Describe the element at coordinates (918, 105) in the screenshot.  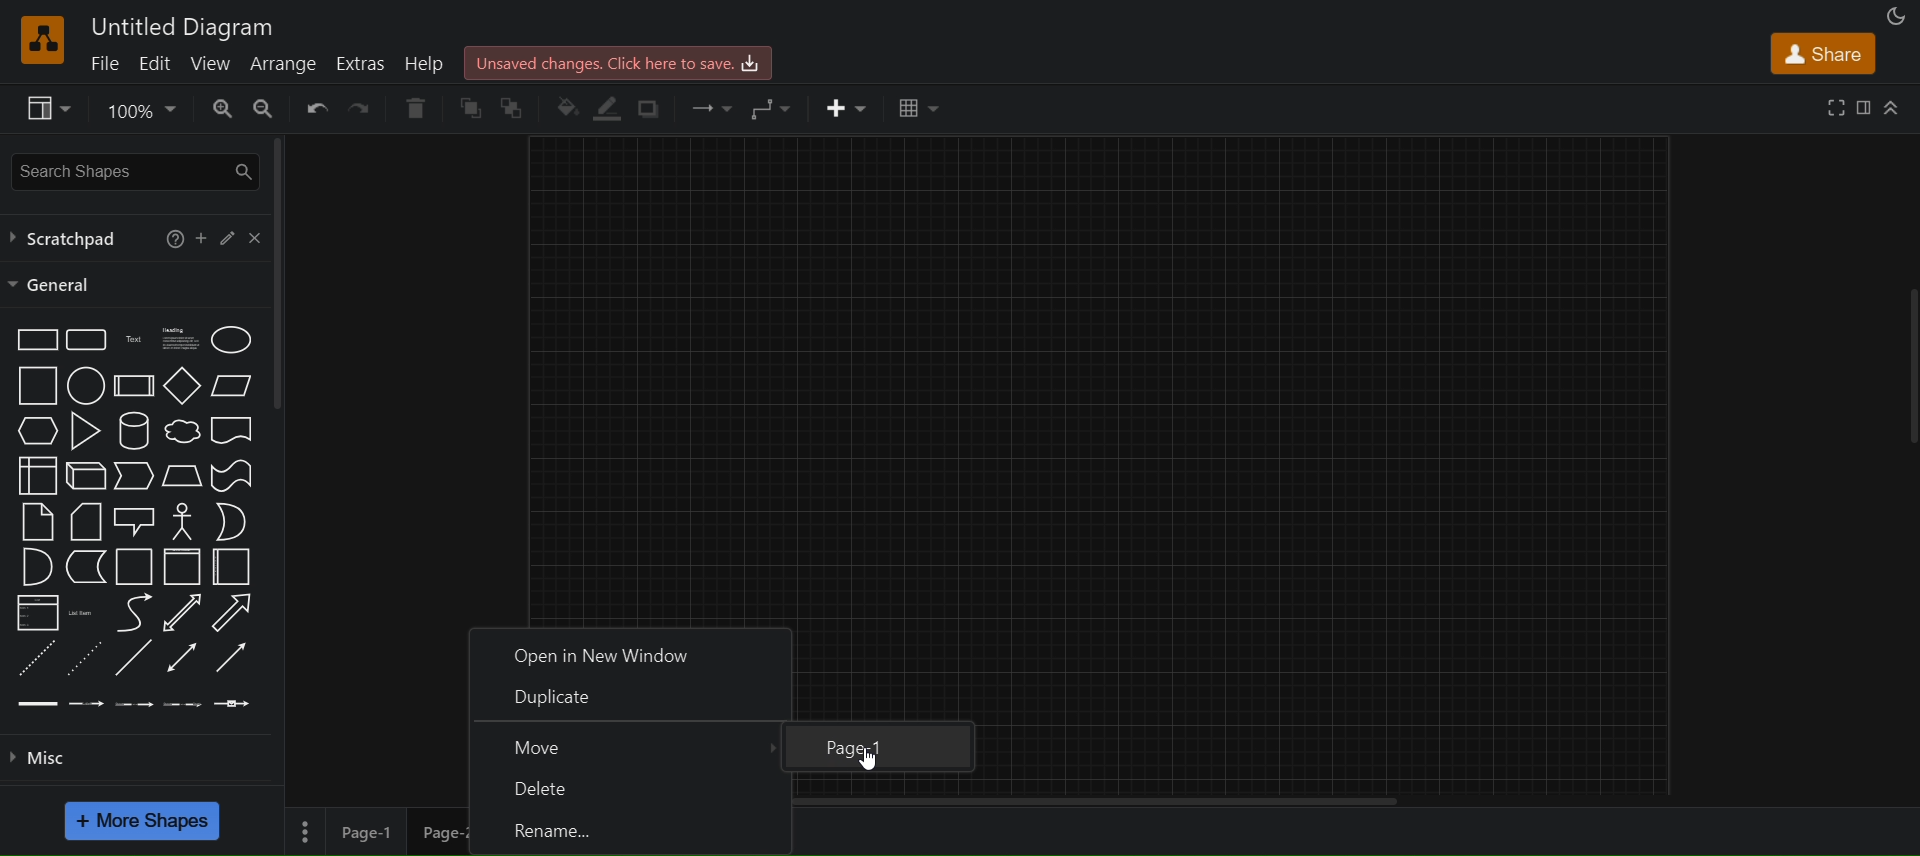
I see `table` at that location.